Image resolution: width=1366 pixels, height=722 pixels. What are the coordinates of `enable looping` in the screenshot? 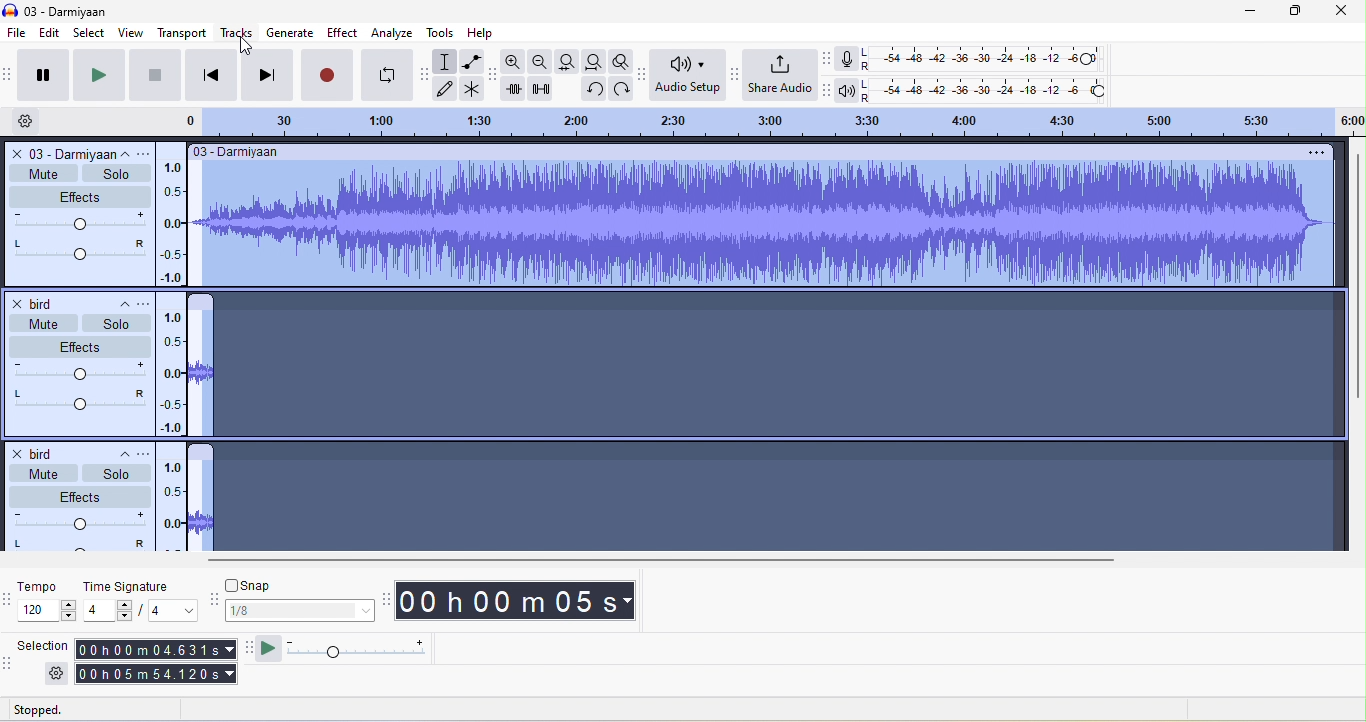 It's located at (386, 74).